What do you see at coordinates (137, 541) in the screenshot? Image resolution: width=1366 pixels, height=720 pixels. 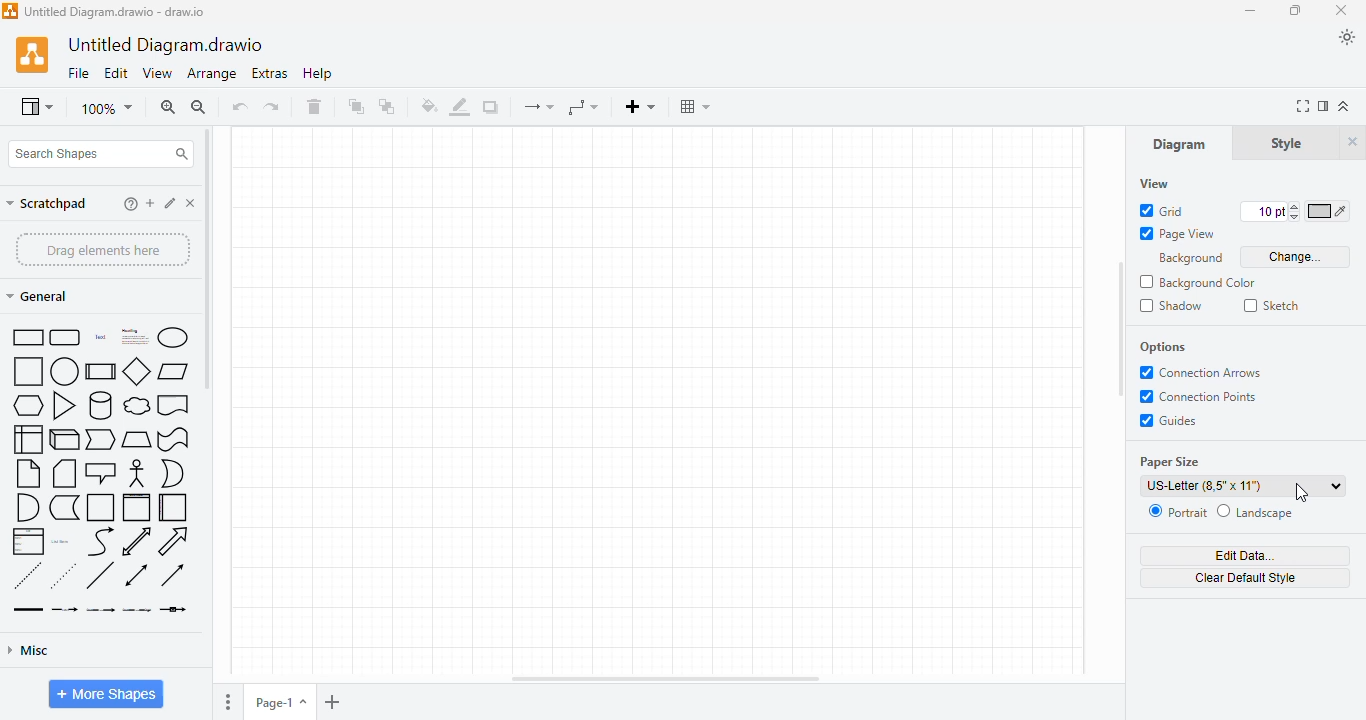 I see `bidirectional arrow` at bounding box center [137, 541].